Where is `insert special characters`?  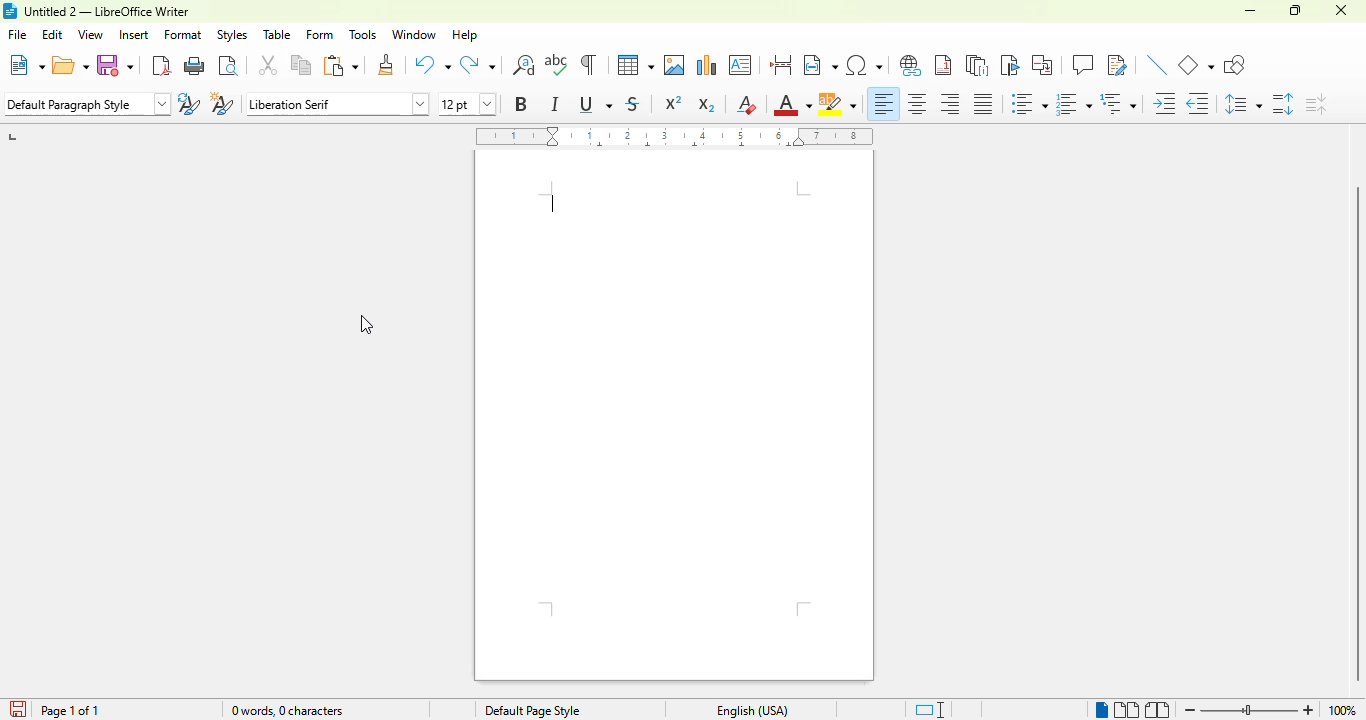 insert special characters is located at coordinates (865, 65).